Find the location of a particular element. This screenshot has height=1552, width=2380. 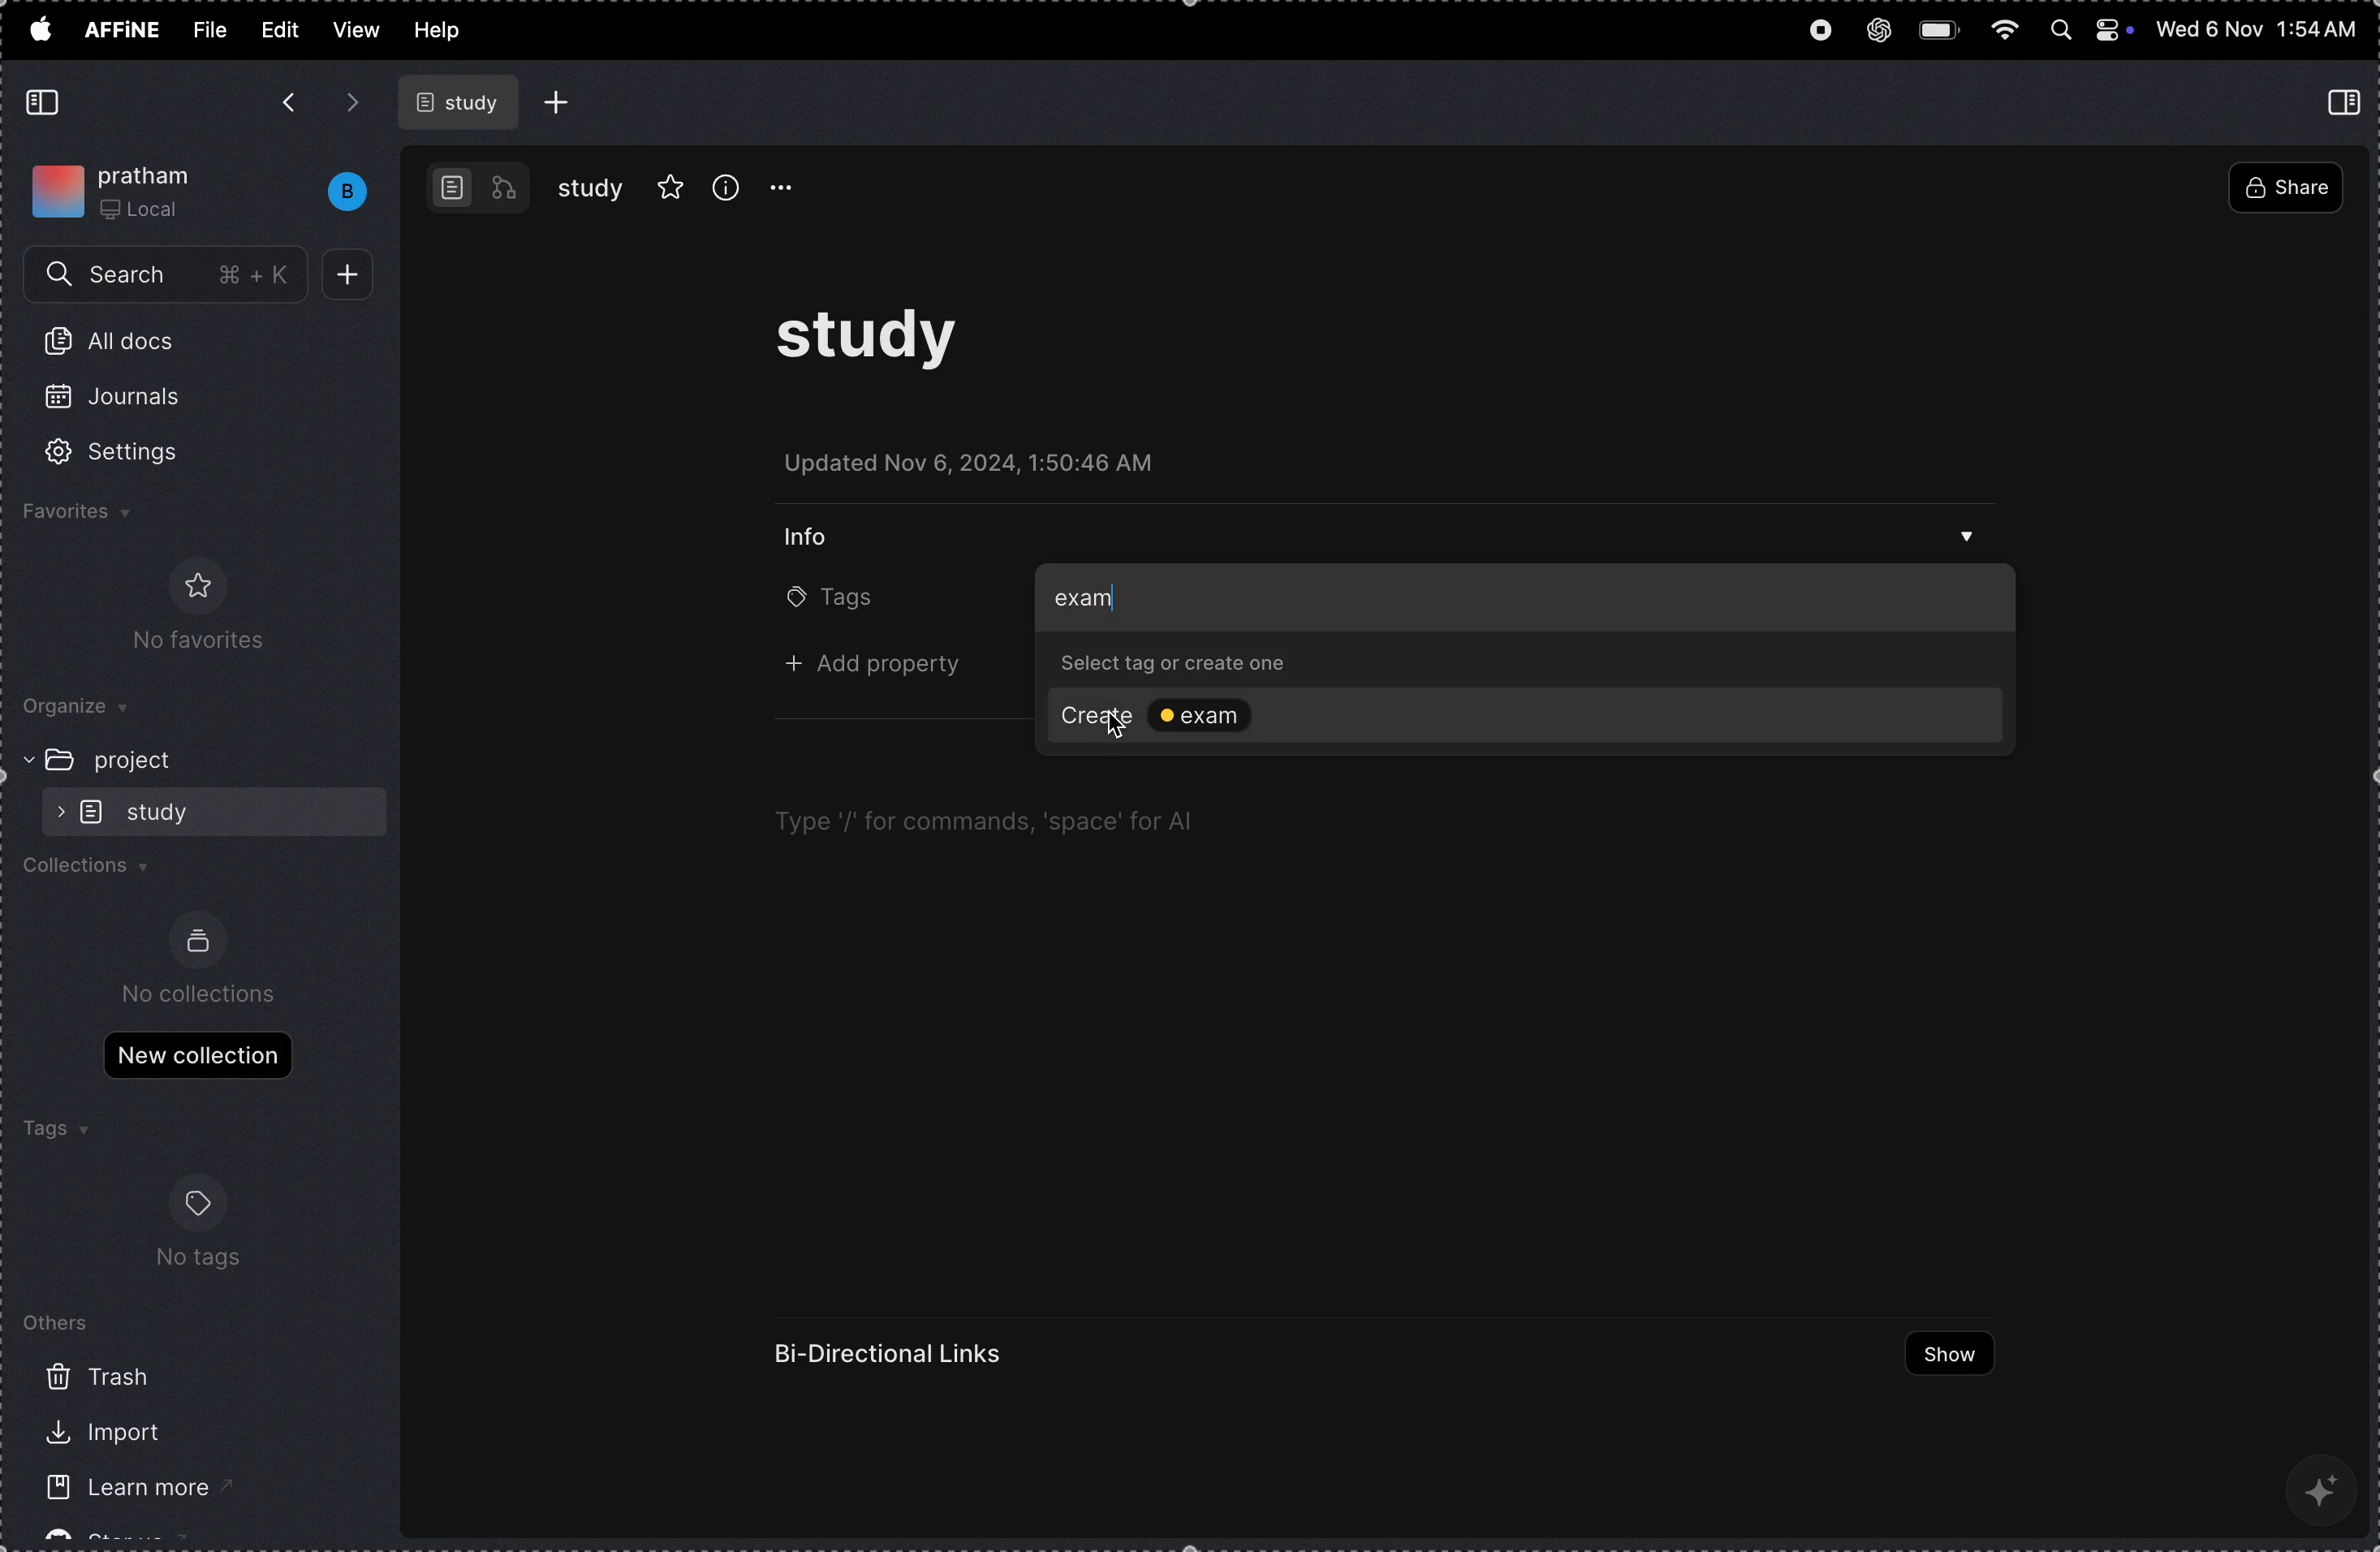

study task is located at coordinates (884, 347).